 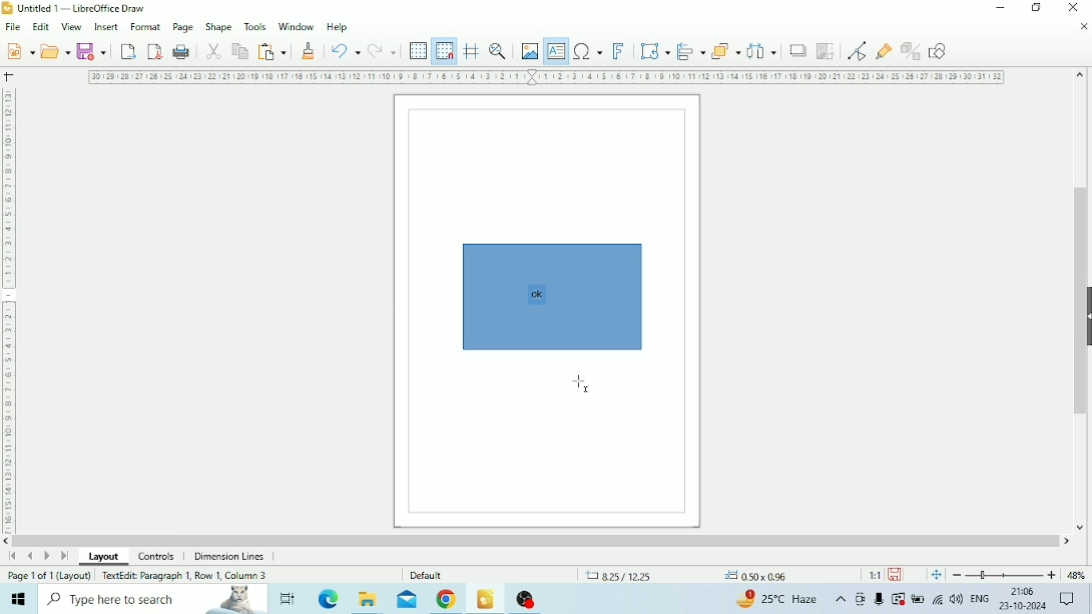 What do you see at coordinates (447, 599) in the screenshot?
I see `Google Chrome` at bounding box center [447, 599].